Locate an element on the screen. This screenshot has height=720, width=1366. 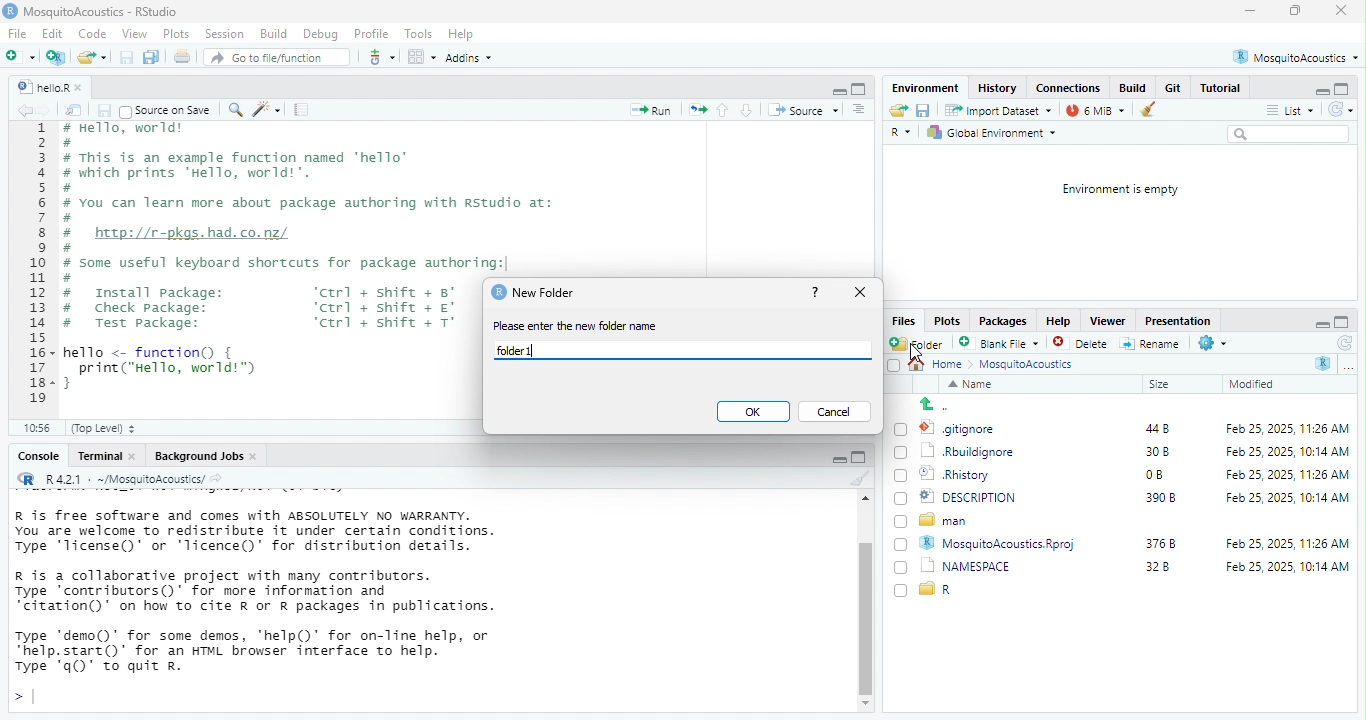
checkbox is located at coordinates (902, 428).